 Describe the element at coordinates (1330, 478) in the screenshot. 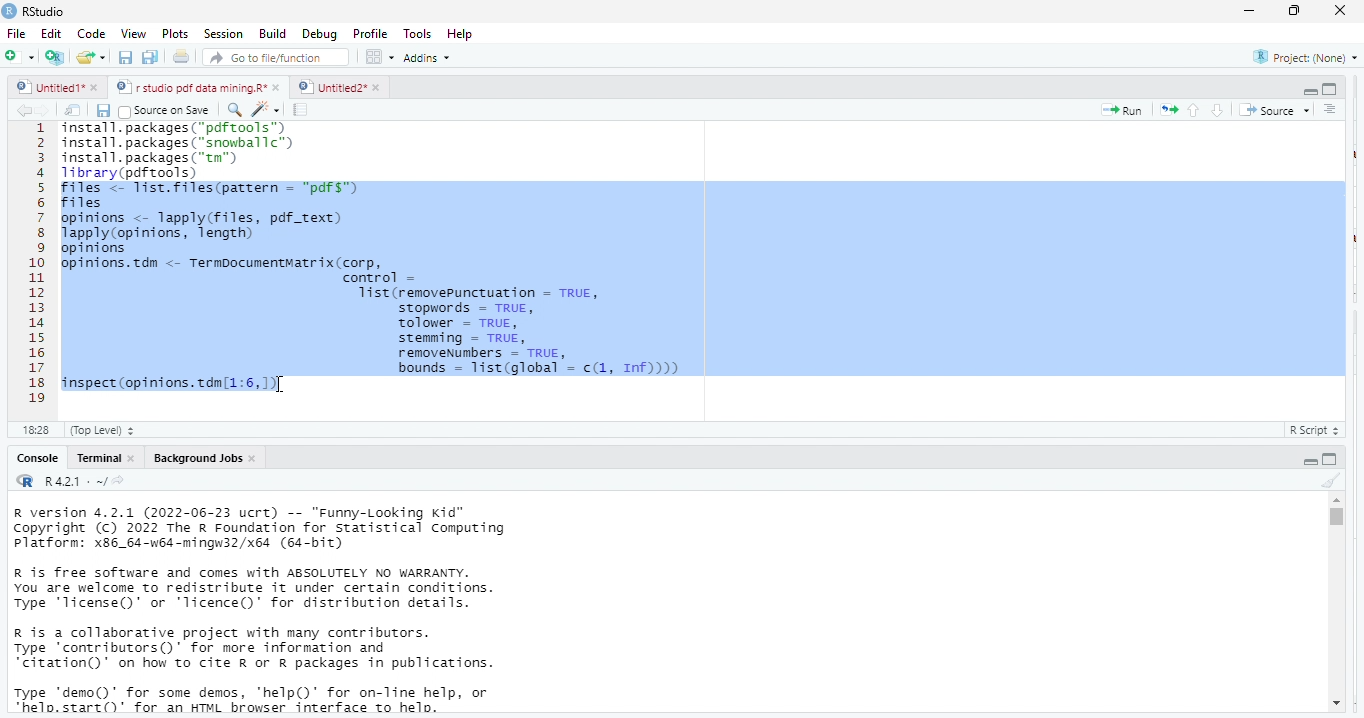

I see `clear console` at that location.